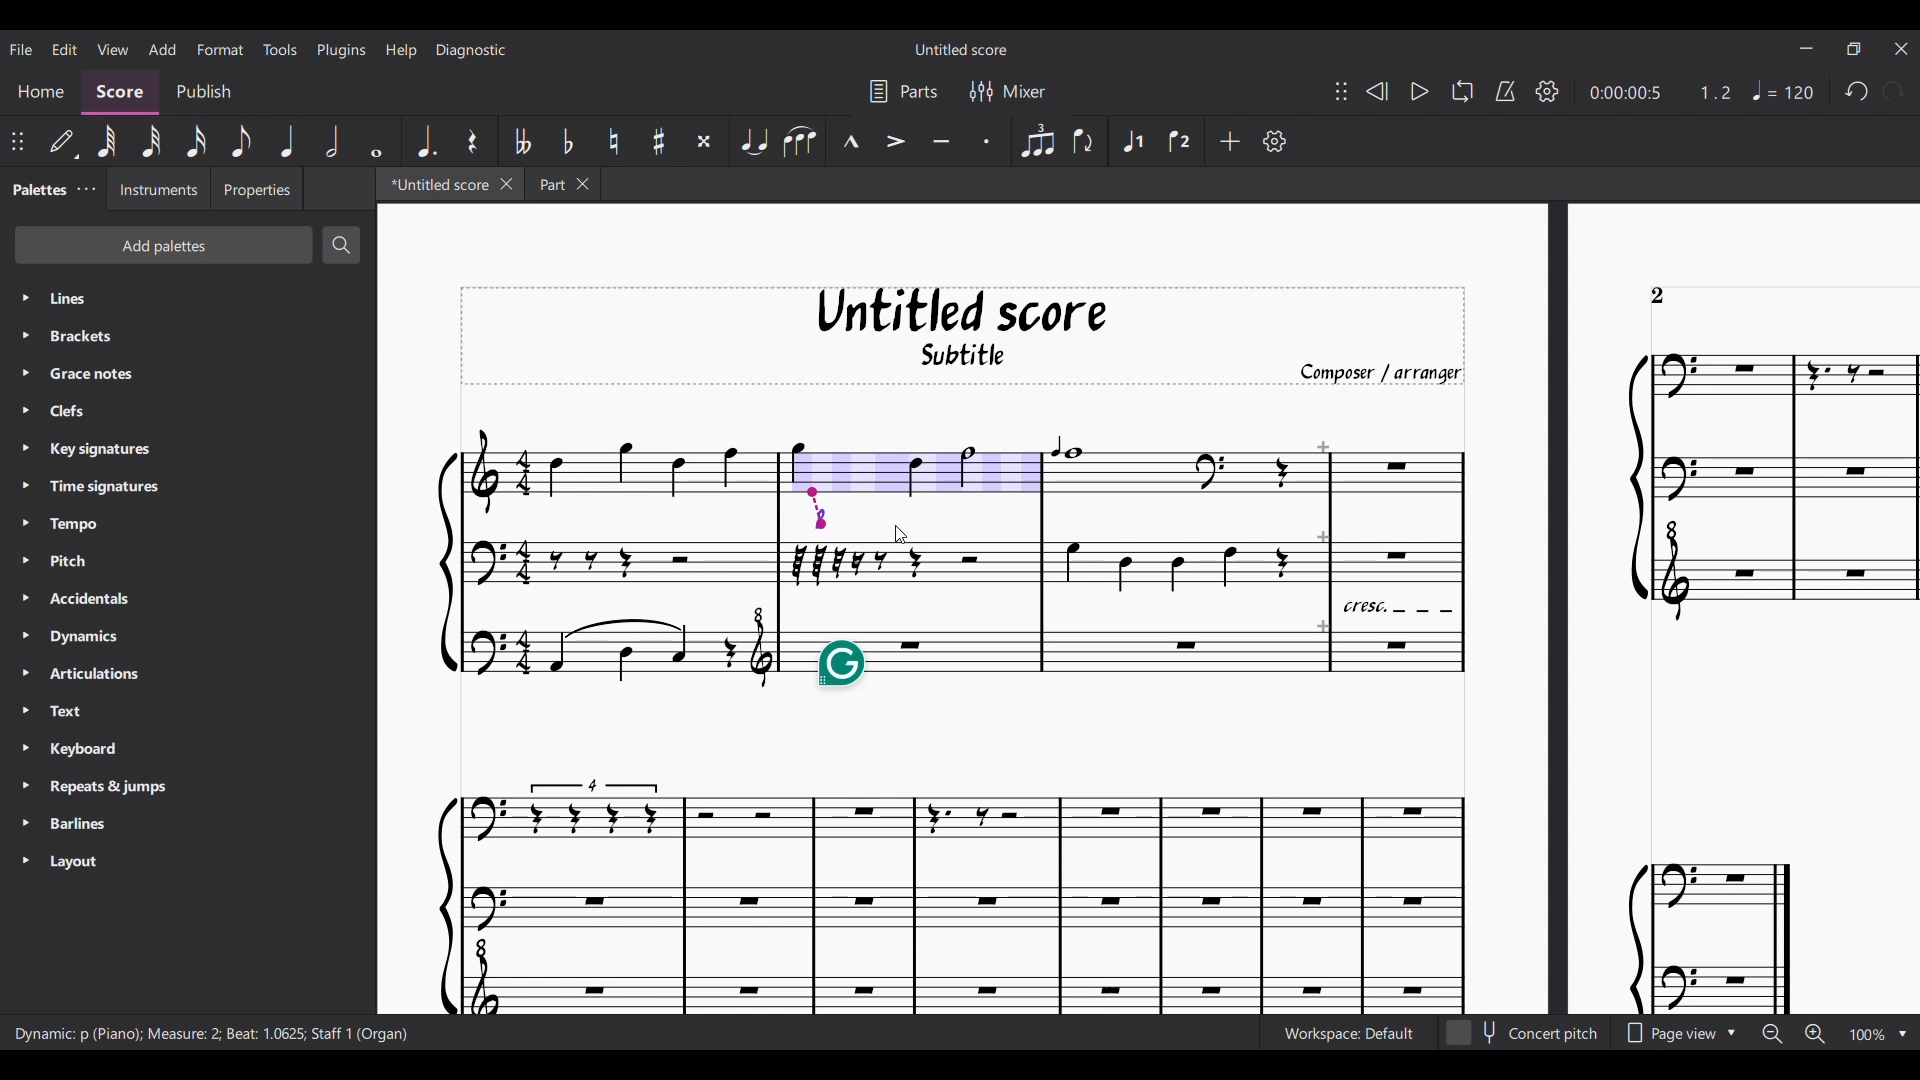 The width and height of the screenshot is (1920, 1080). Describe the element at coordinates (107, 141) in the screenshot. I see `64th note` at that location.